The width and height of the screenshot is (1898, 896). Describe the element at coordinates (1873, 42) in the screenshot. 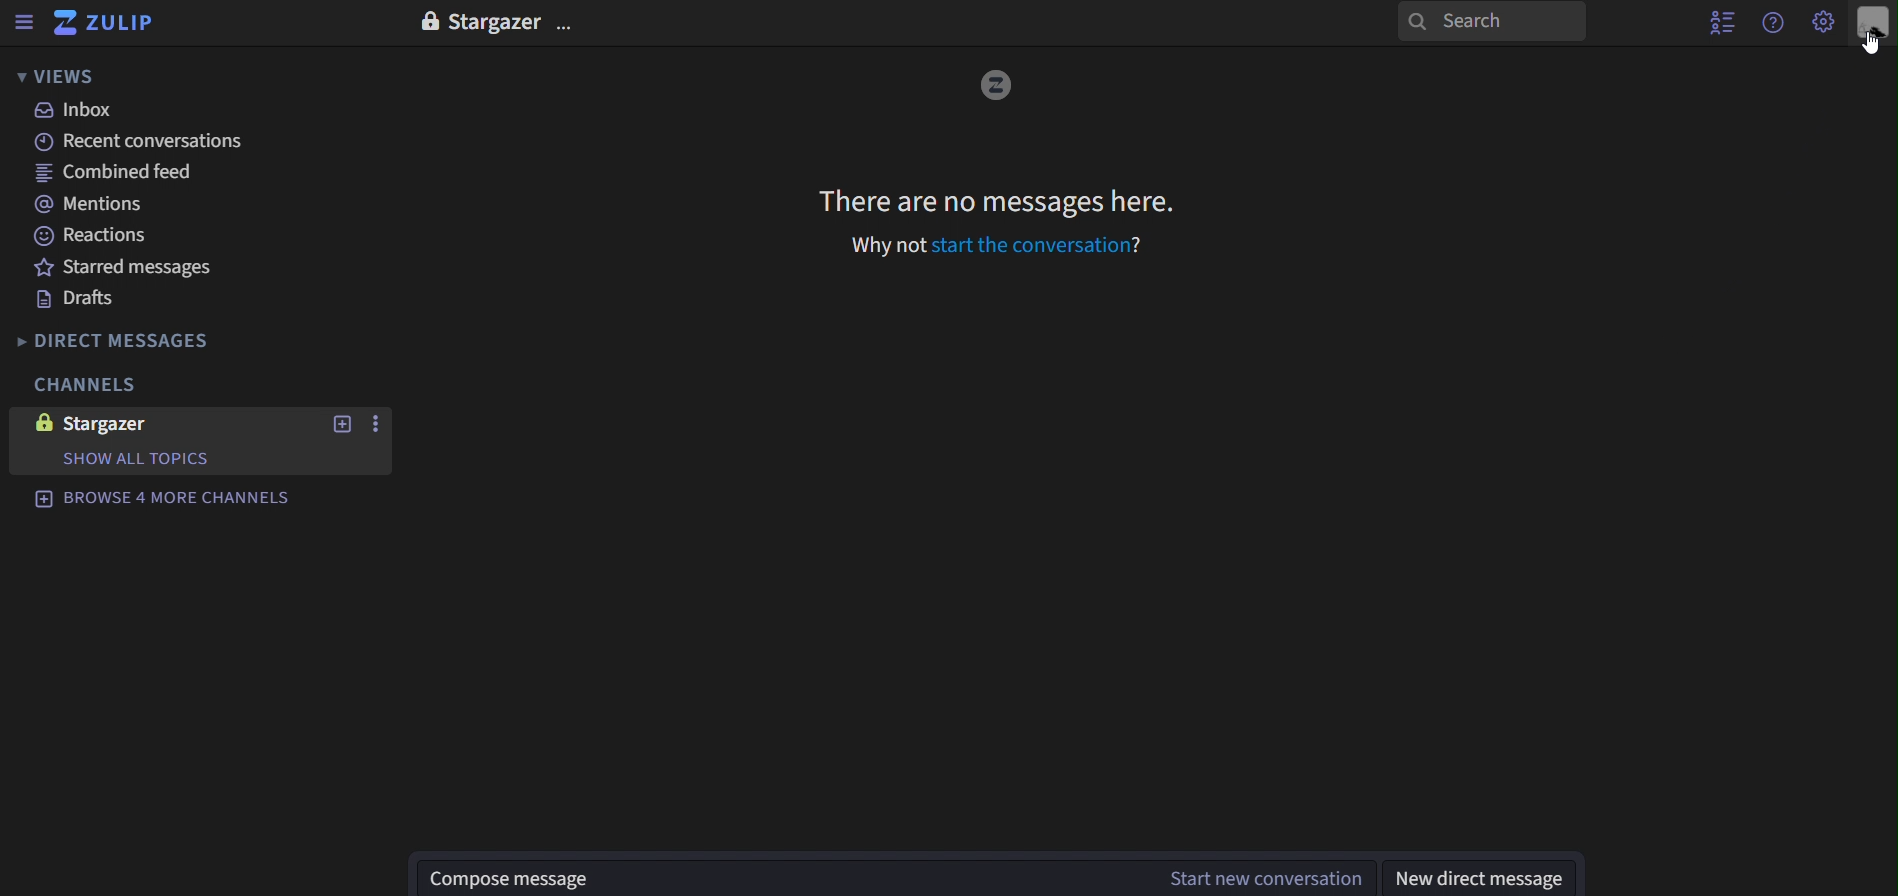

I see `cursor` at that location.